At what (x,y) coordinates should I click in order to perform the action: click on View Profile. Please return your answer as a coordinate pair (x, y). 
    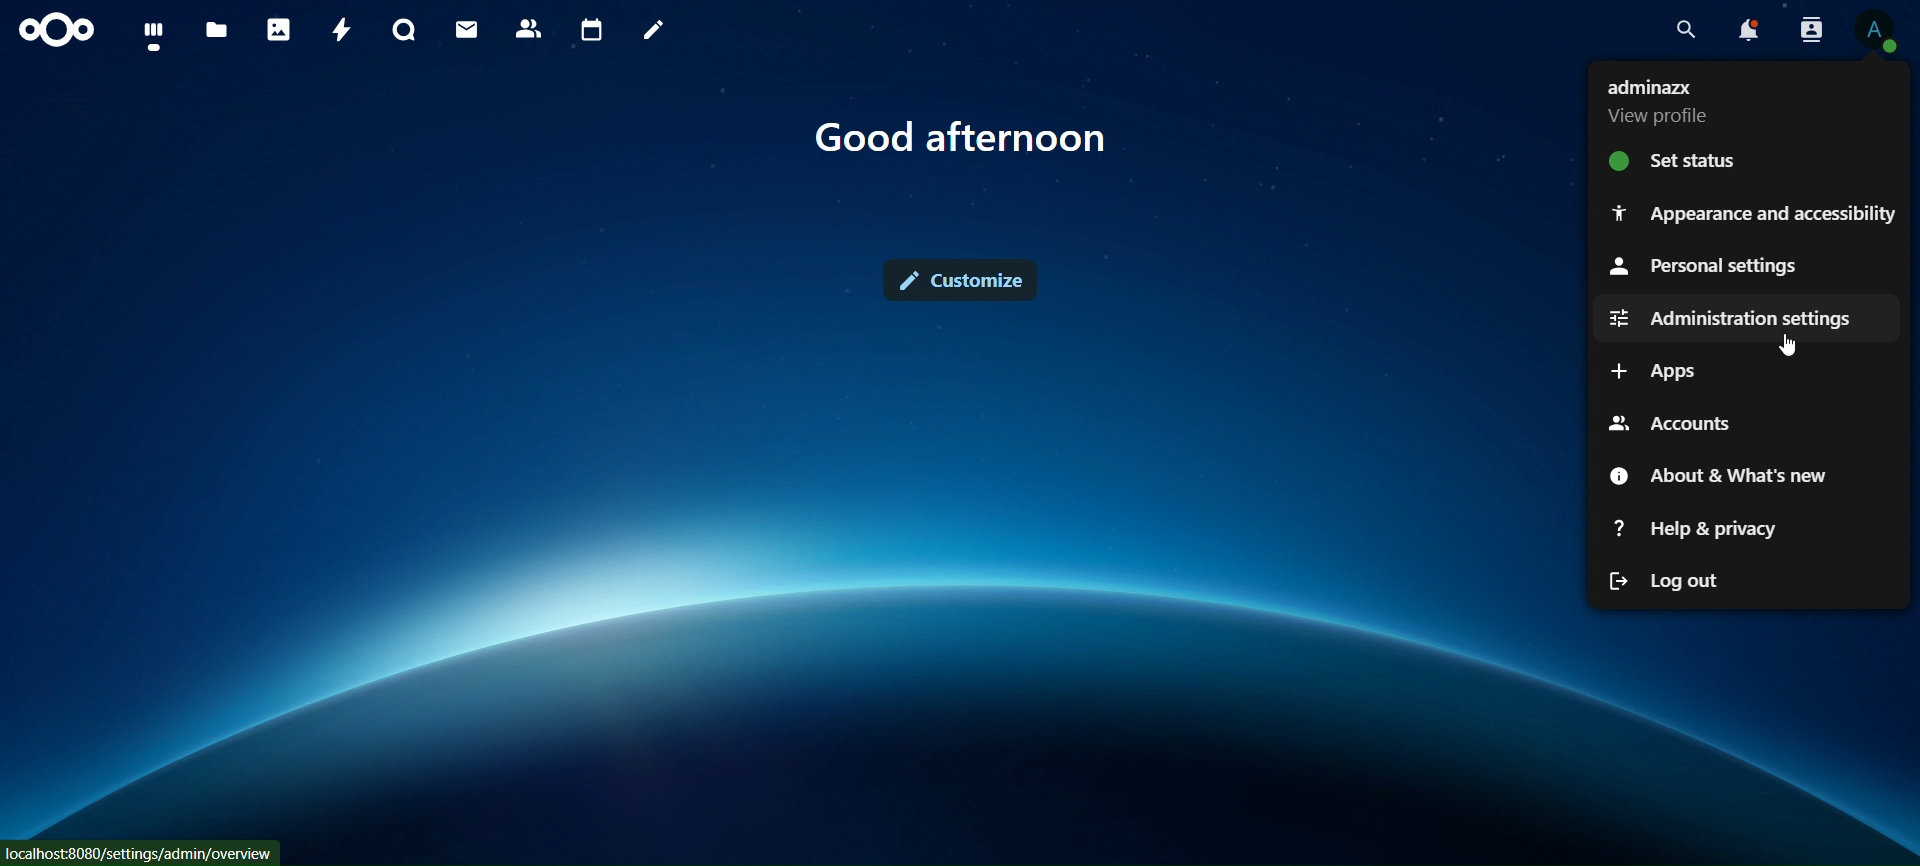
    Looking at the image, I should click on (1876, 33).